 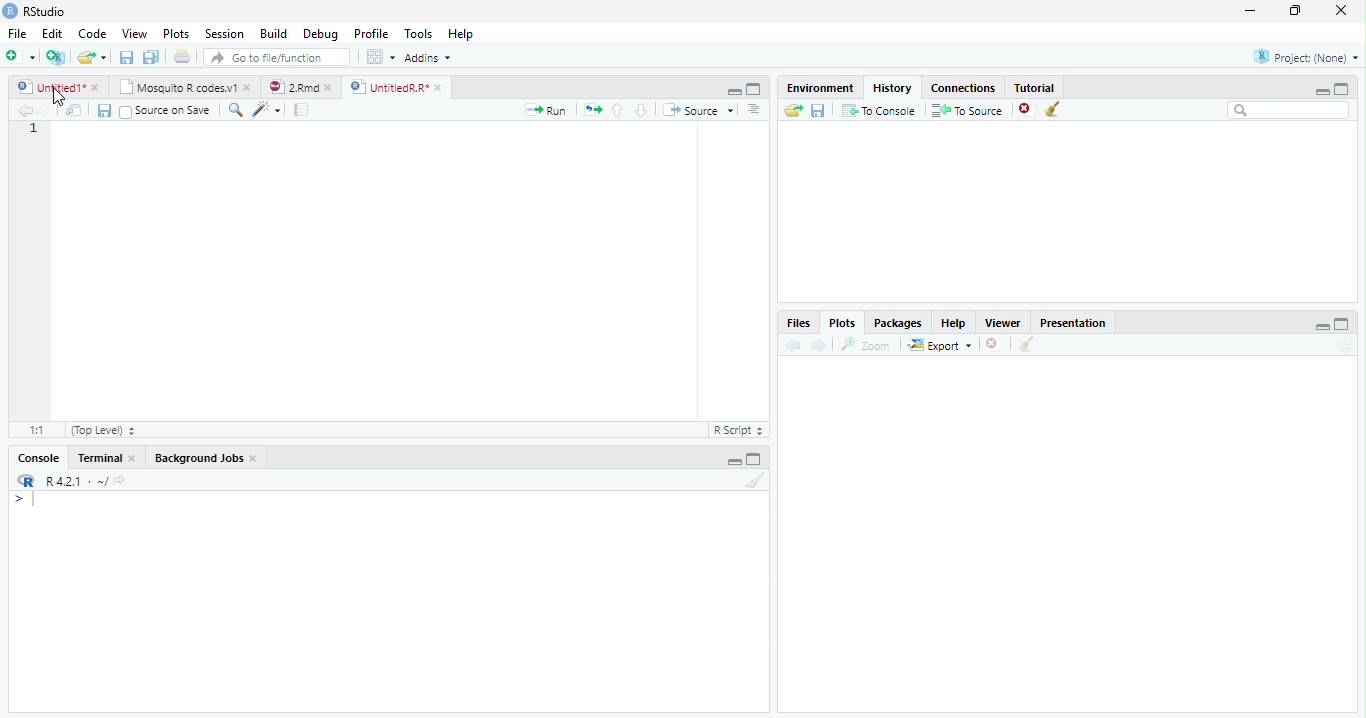 What do you see at coordinates (1024, 345) in the screenshot?
I see `Clear Console` at bounding box center [1024, 345].